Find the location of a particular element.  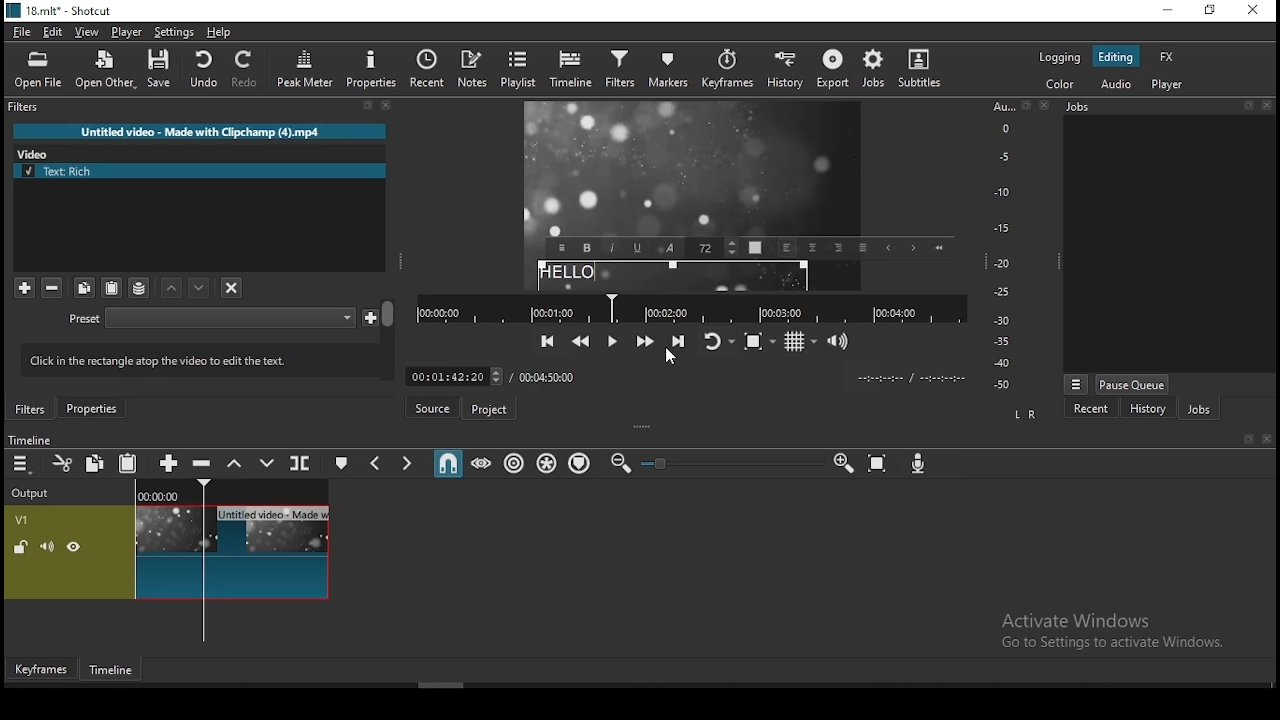

Start is located at coordinates (938, 247).